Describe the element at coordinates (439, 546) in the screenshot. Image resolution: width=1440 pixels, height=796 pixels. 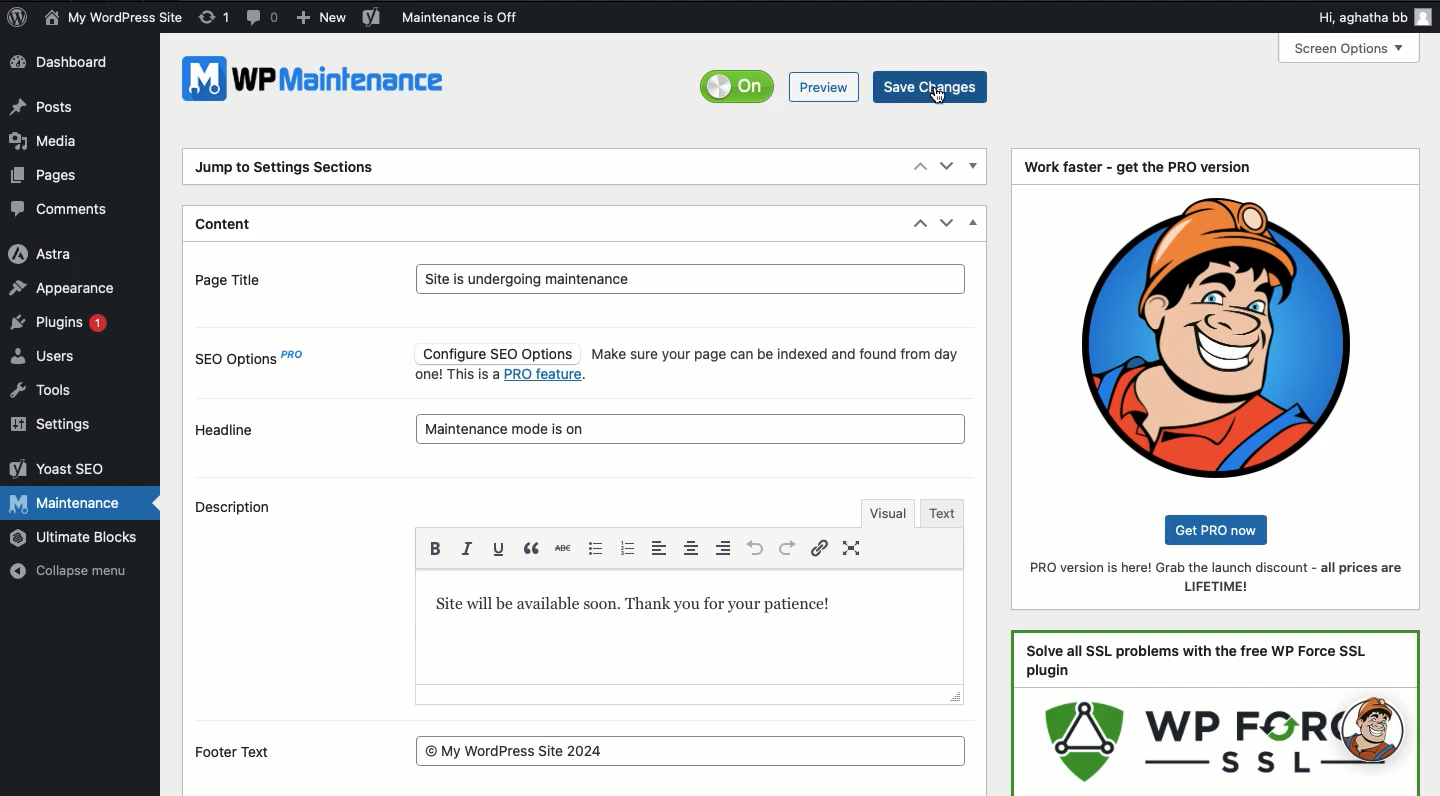
I see `Bold` at that location.